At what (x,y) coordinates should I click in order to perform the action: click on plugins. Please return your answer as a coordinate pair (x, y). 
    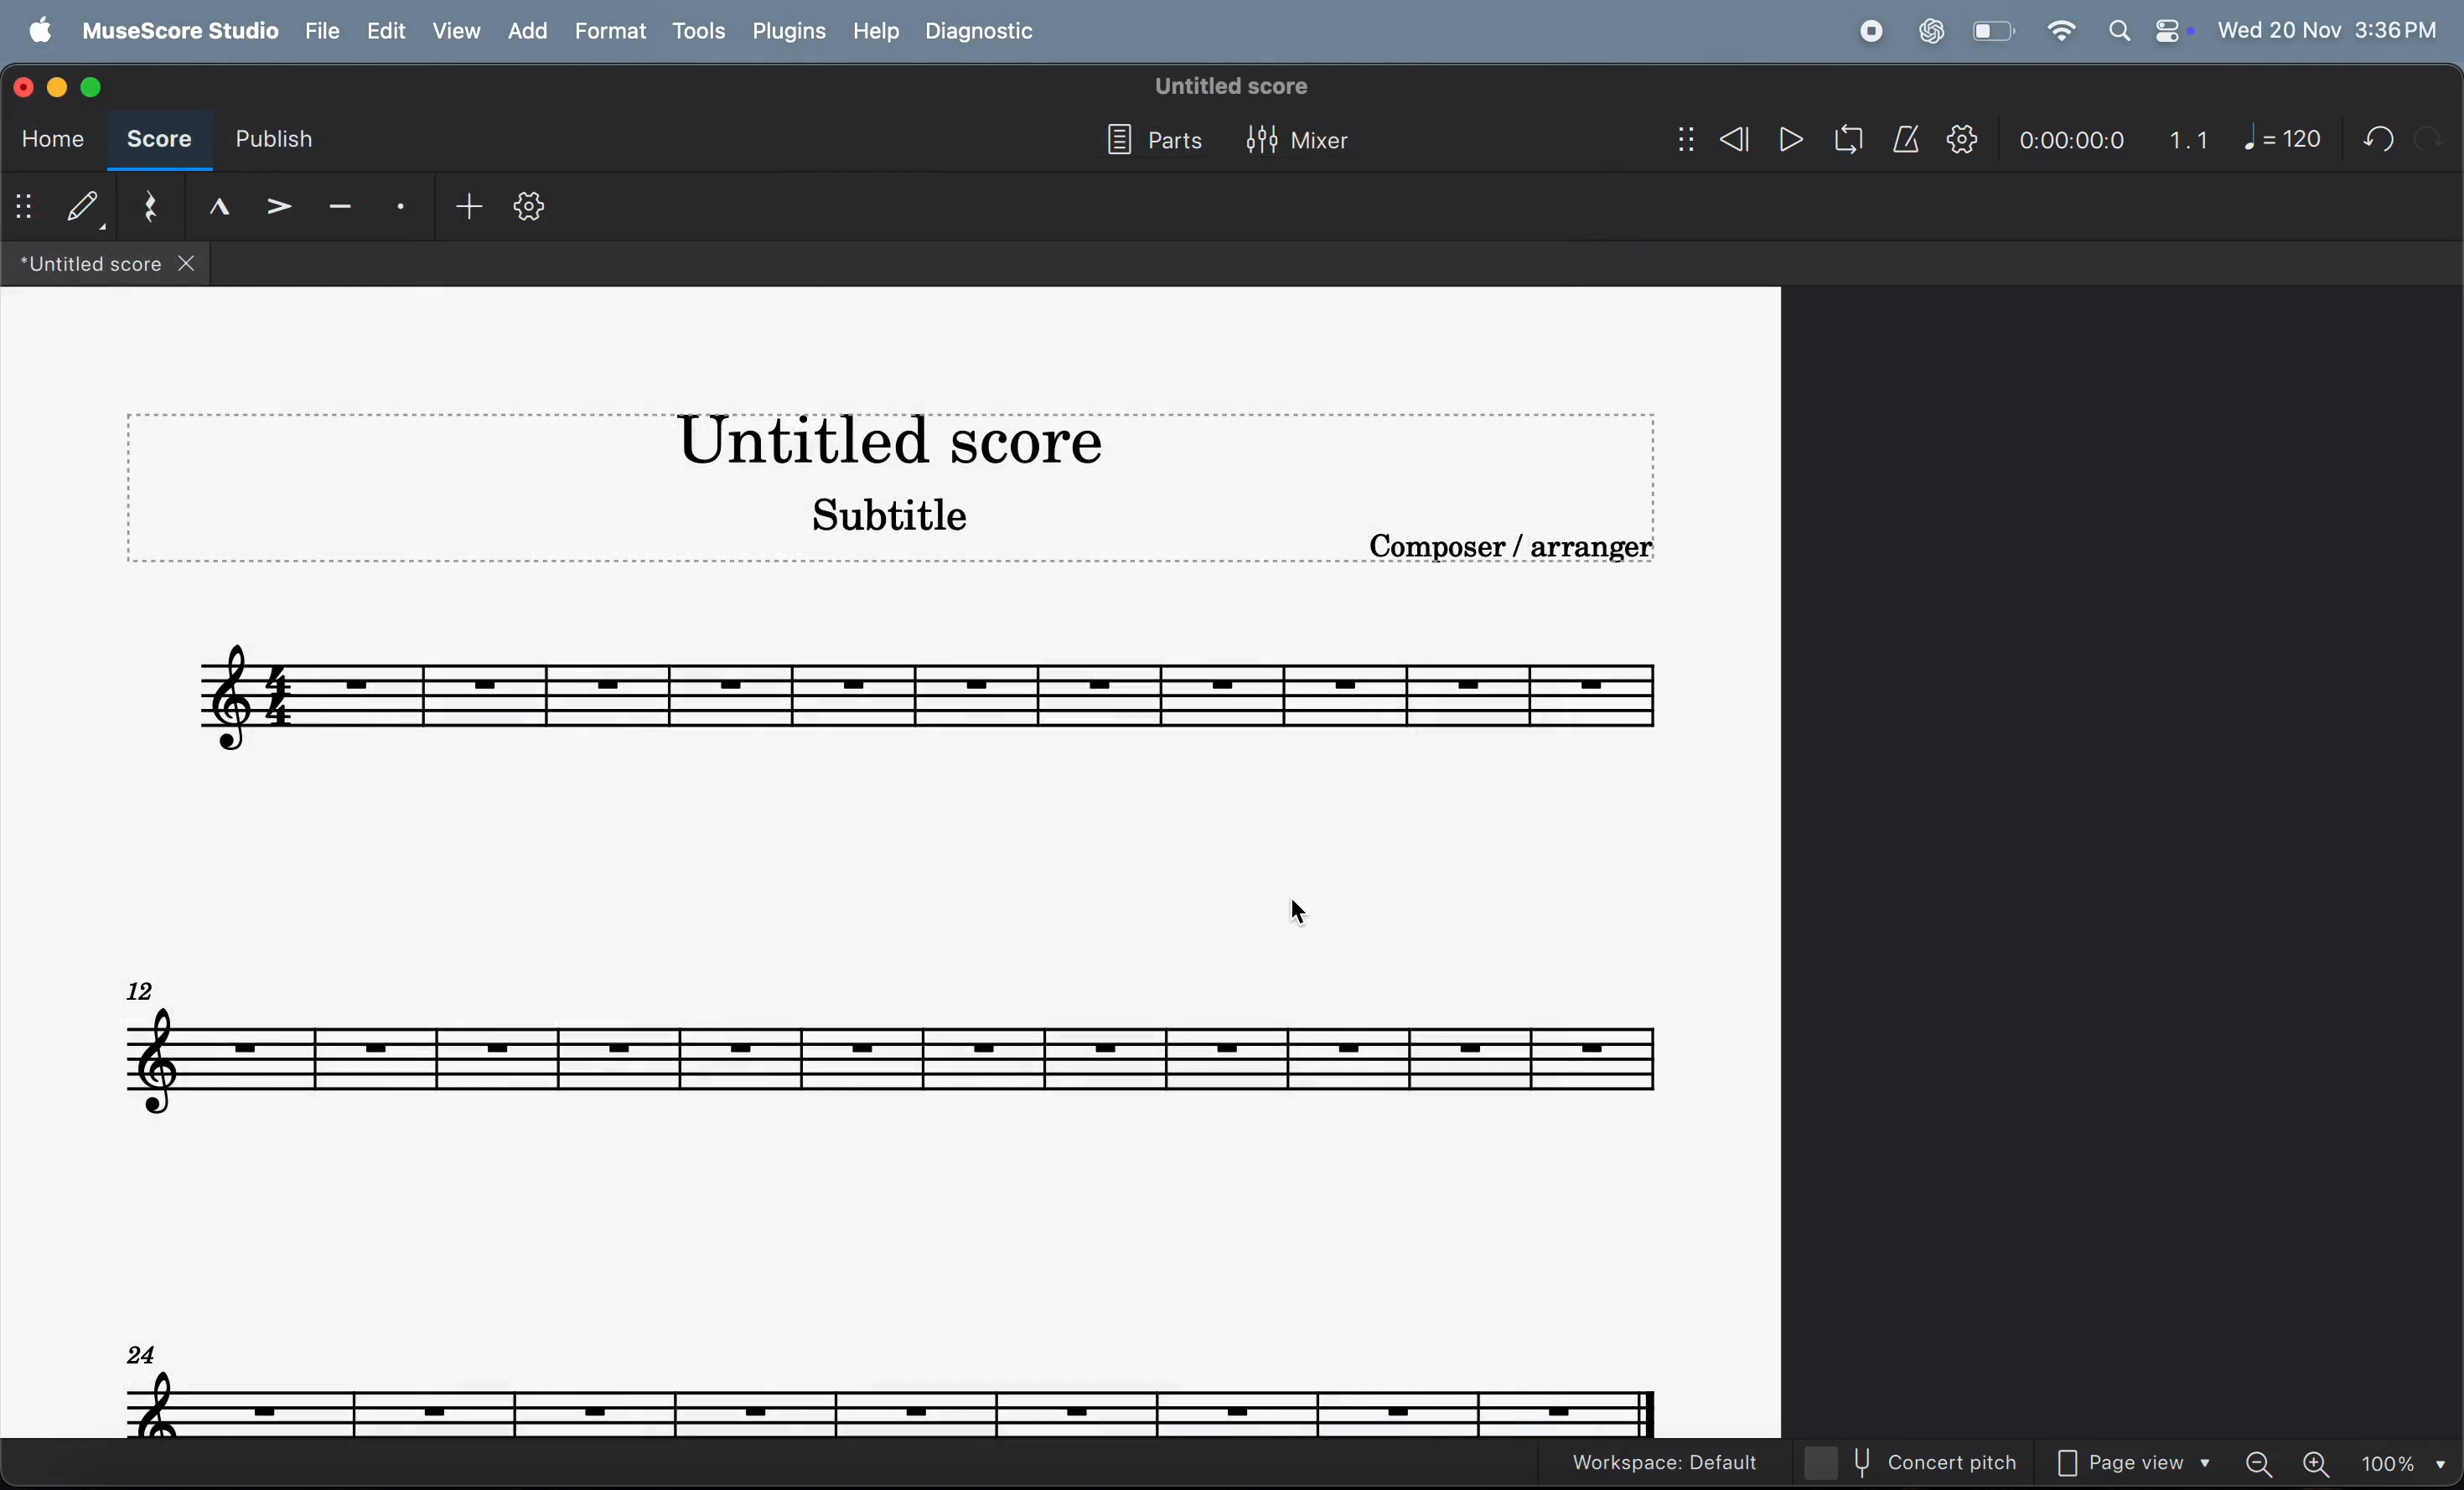
    Looking at the image, I should click on (789, 31).